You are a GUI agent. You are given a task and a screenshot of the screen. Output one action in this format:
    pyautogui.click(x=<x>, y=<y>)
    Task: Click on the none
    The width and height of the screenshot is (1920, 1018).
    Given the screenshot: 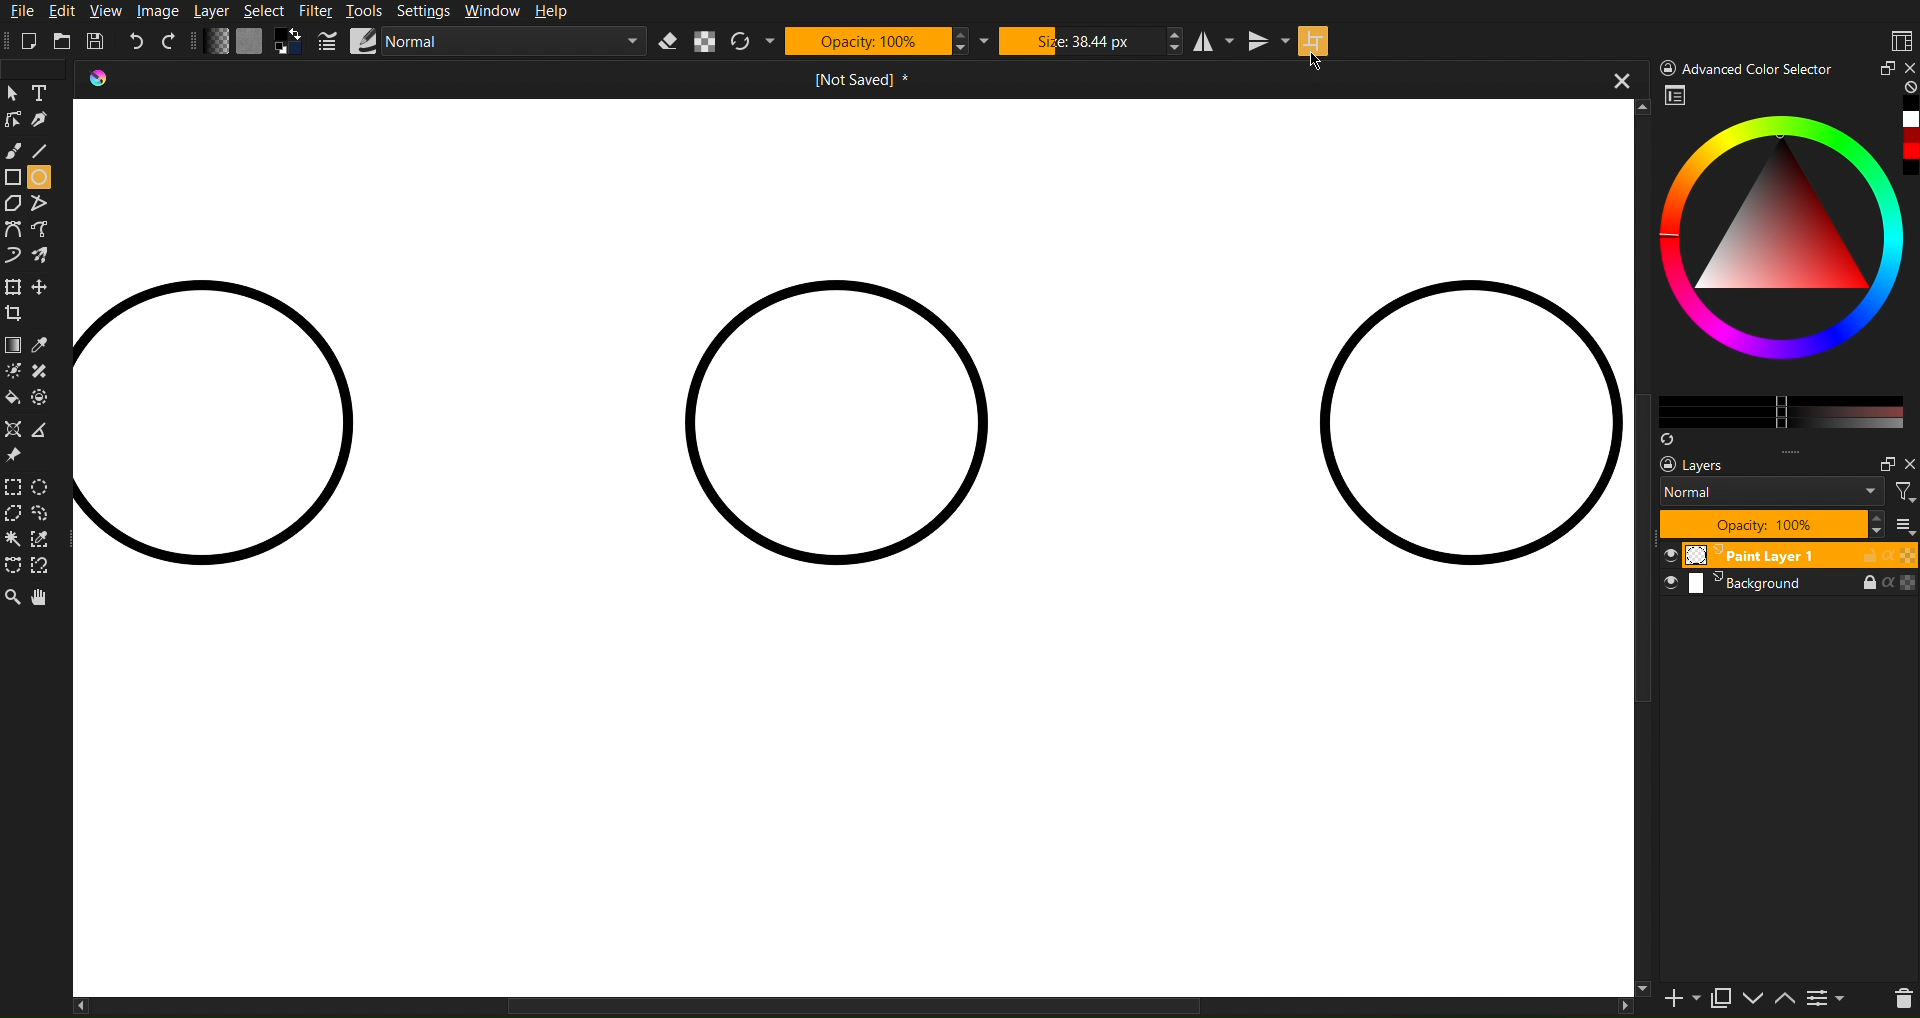 What is the action you would take?
    pyautogui.click(x=1906, y=88)
    